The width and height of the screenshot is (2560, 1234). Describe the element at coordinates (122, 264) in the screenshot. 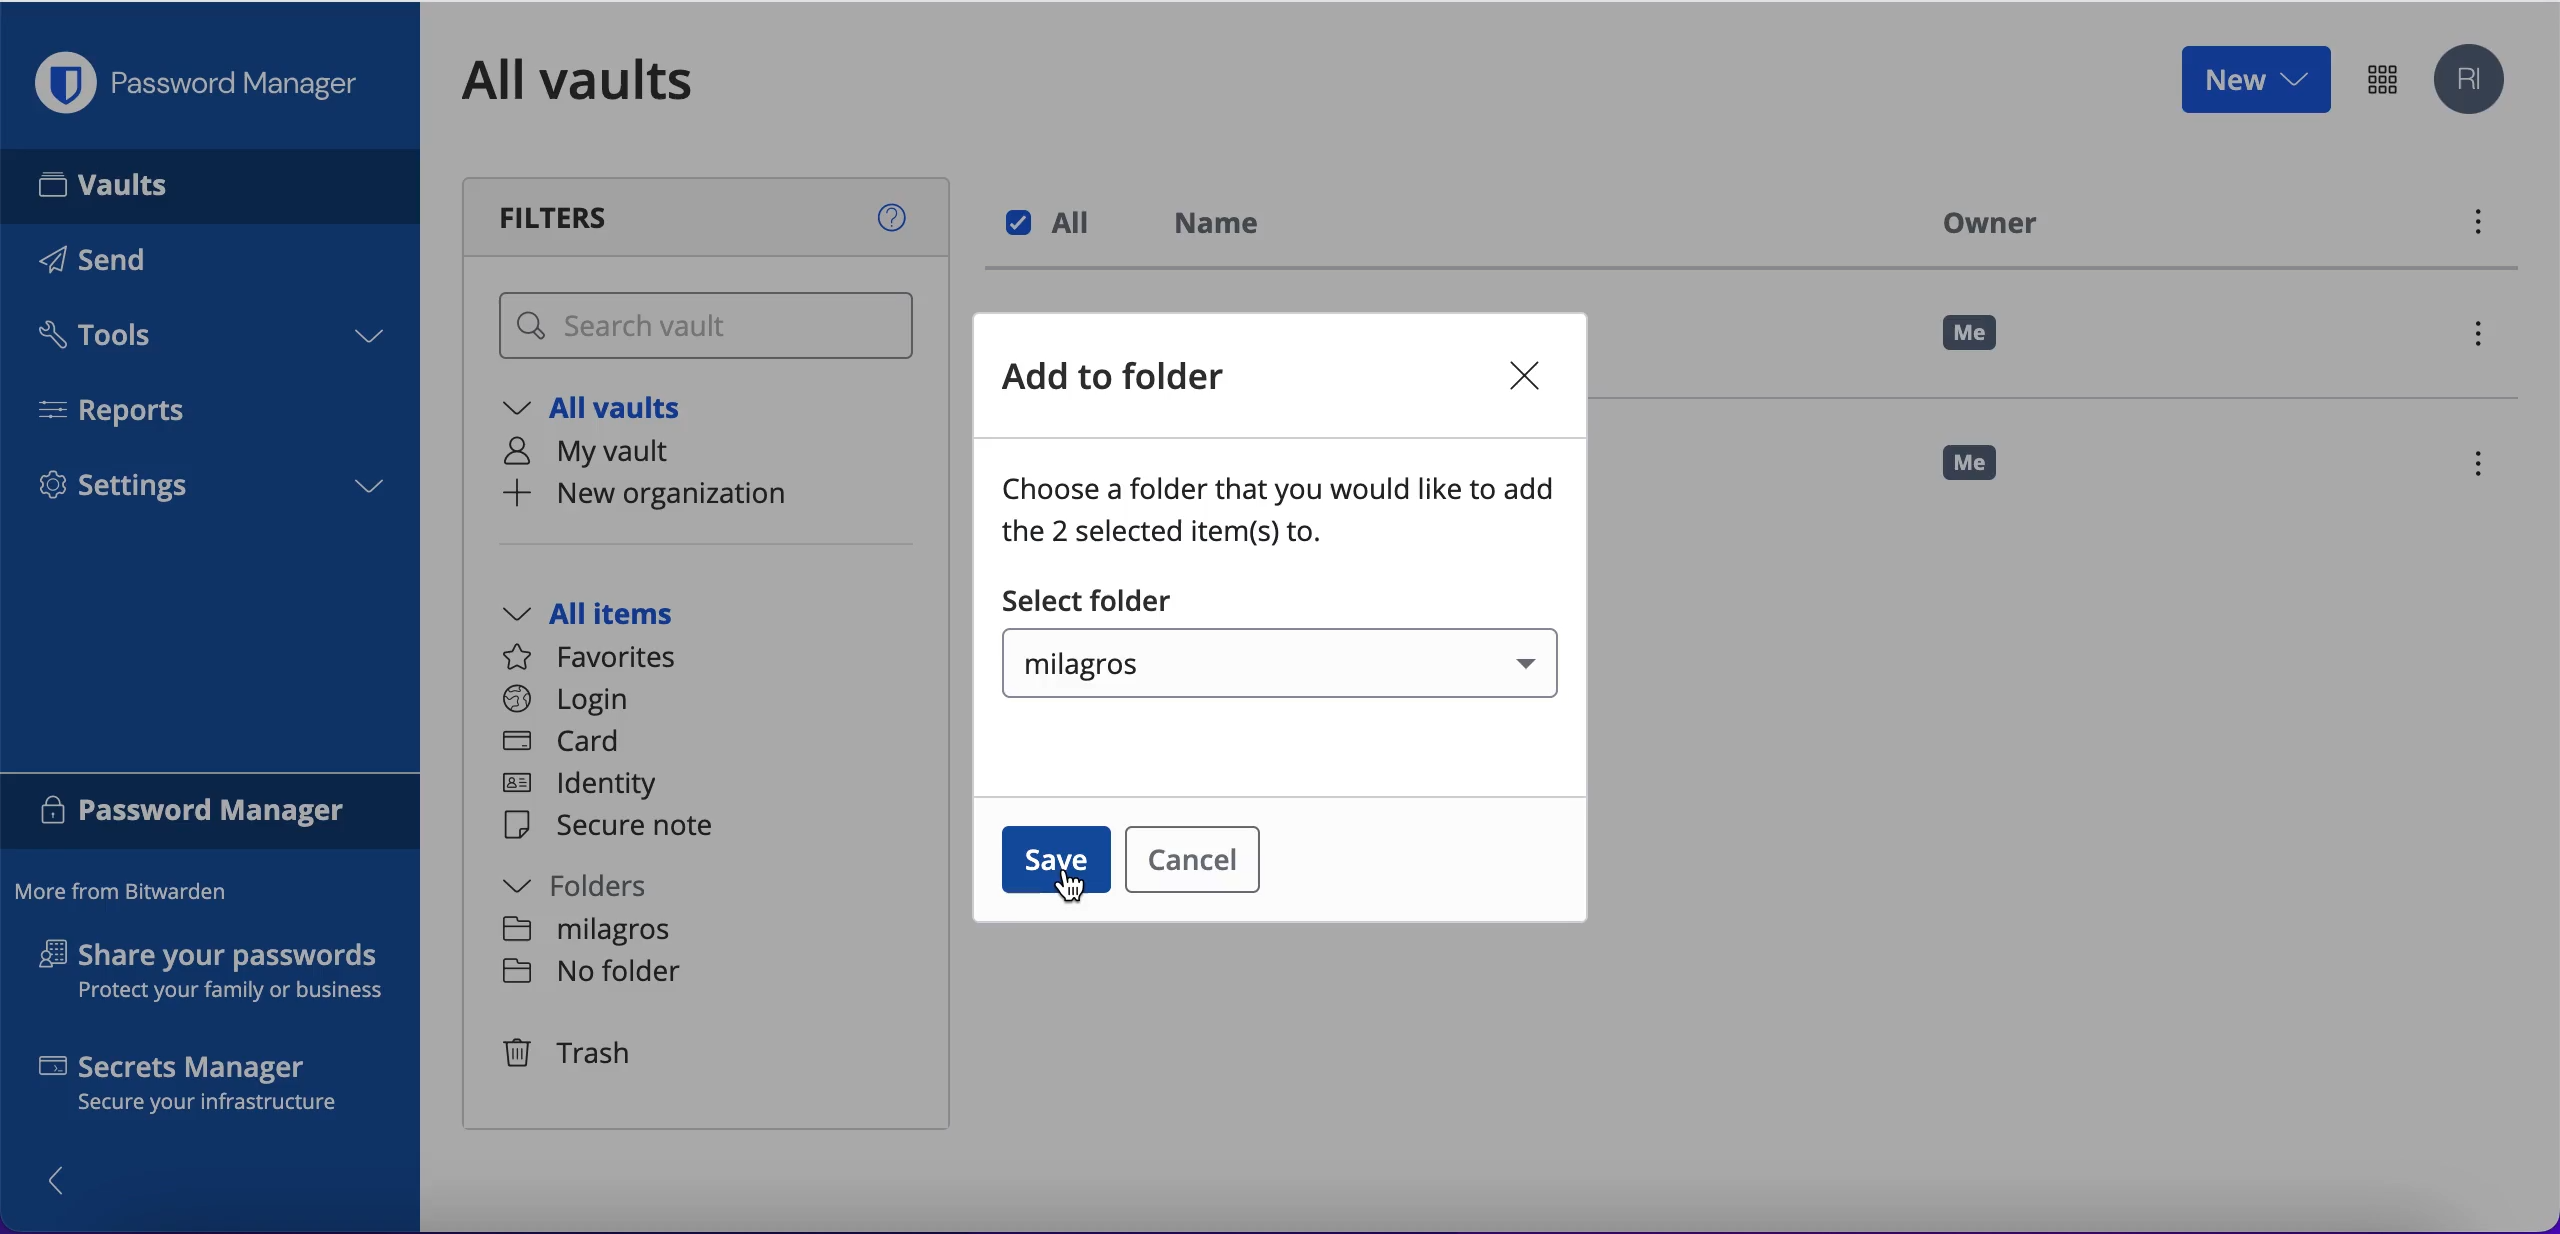

I see `send` at that location.